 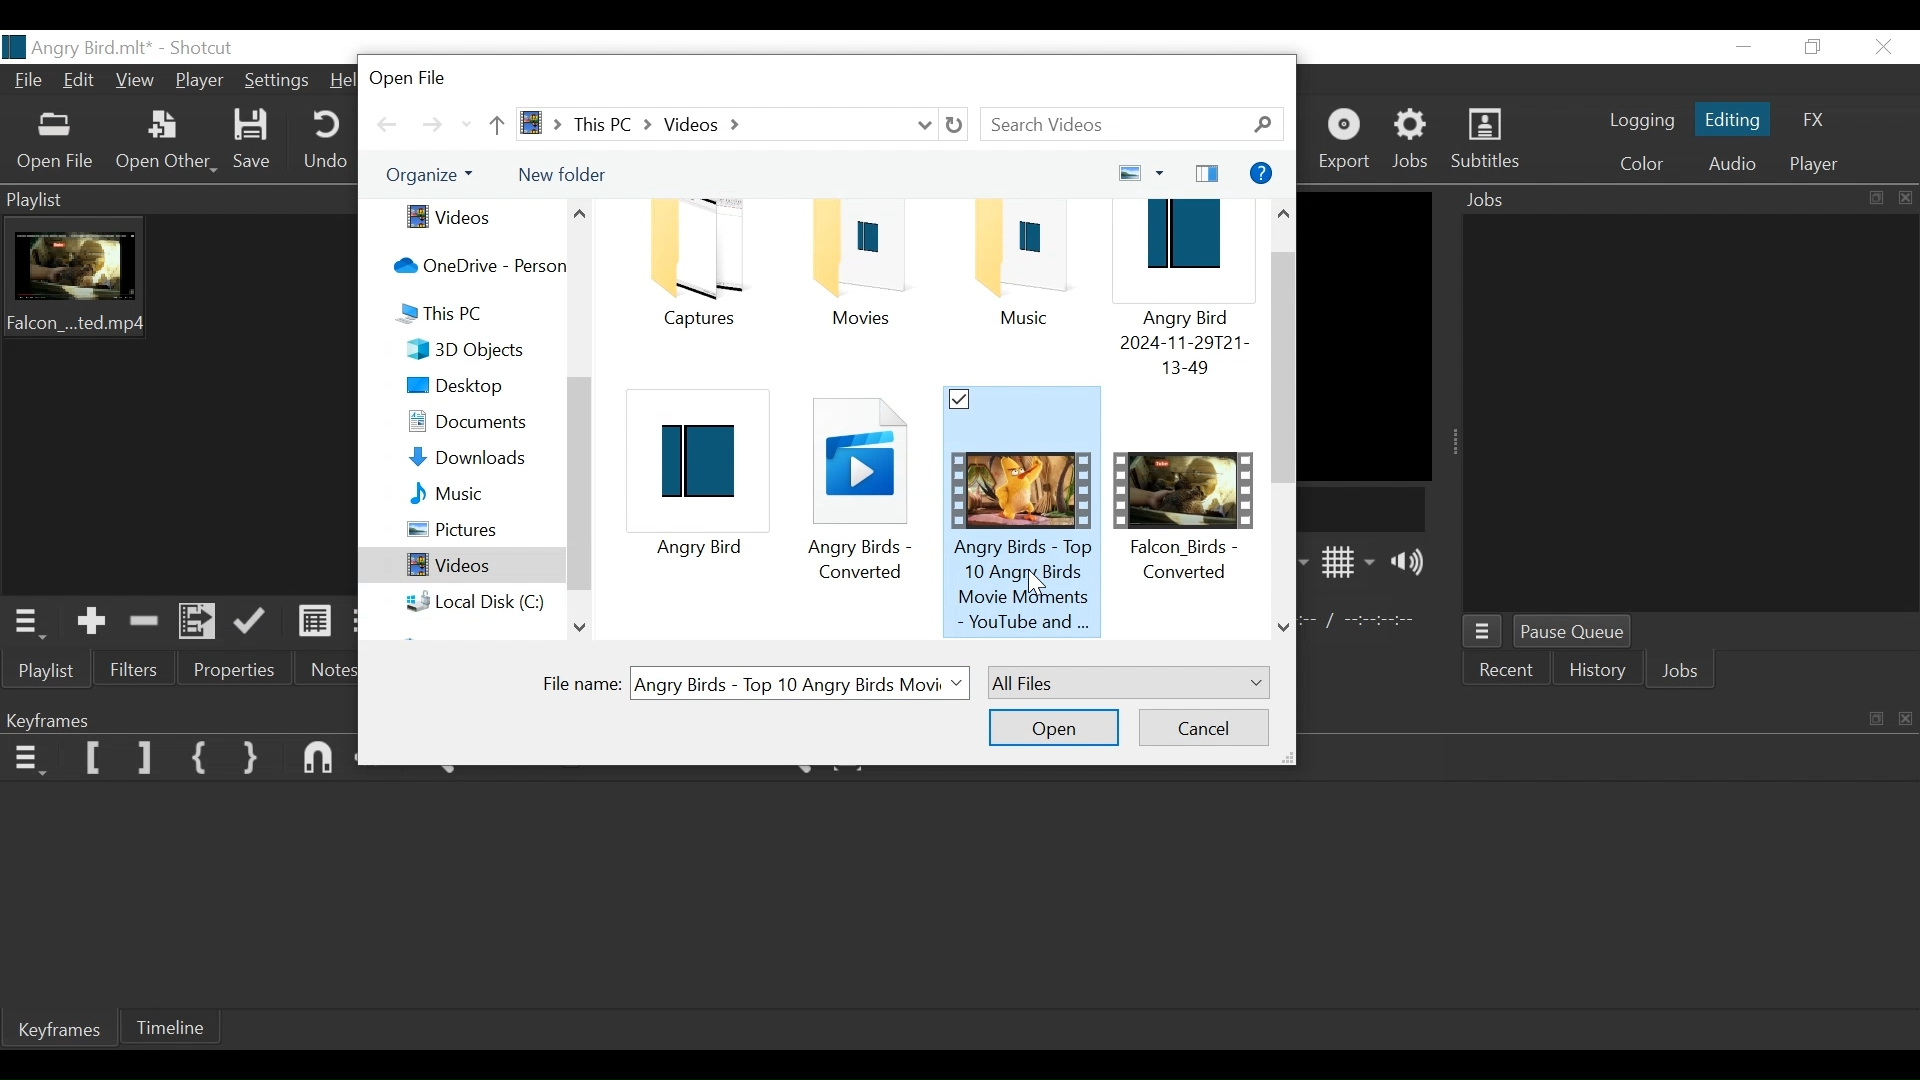 What do you see at coordinates (1411, 138) in the screenshot?
I see `Jobs` at bounding box center [1411, 138].